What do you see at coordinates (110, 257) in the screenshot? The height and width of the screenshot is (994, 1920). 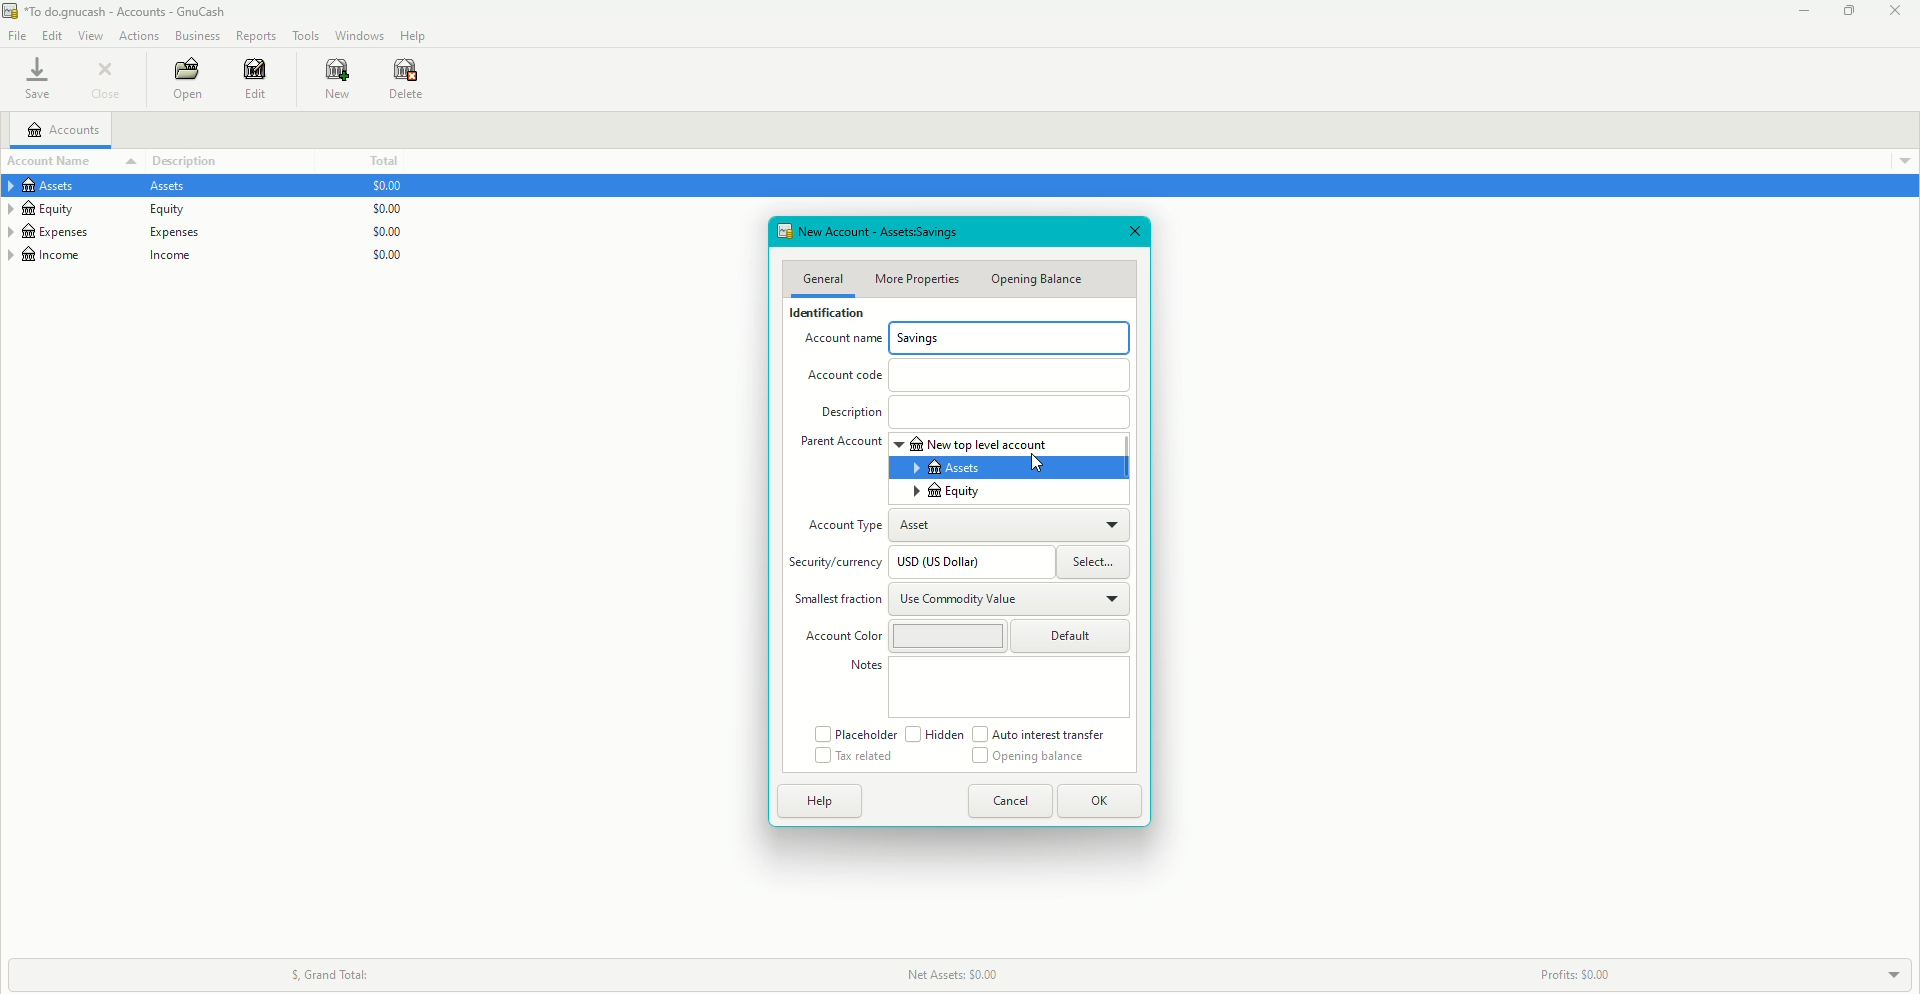 I see `Income` at bounding box center [110, 257].